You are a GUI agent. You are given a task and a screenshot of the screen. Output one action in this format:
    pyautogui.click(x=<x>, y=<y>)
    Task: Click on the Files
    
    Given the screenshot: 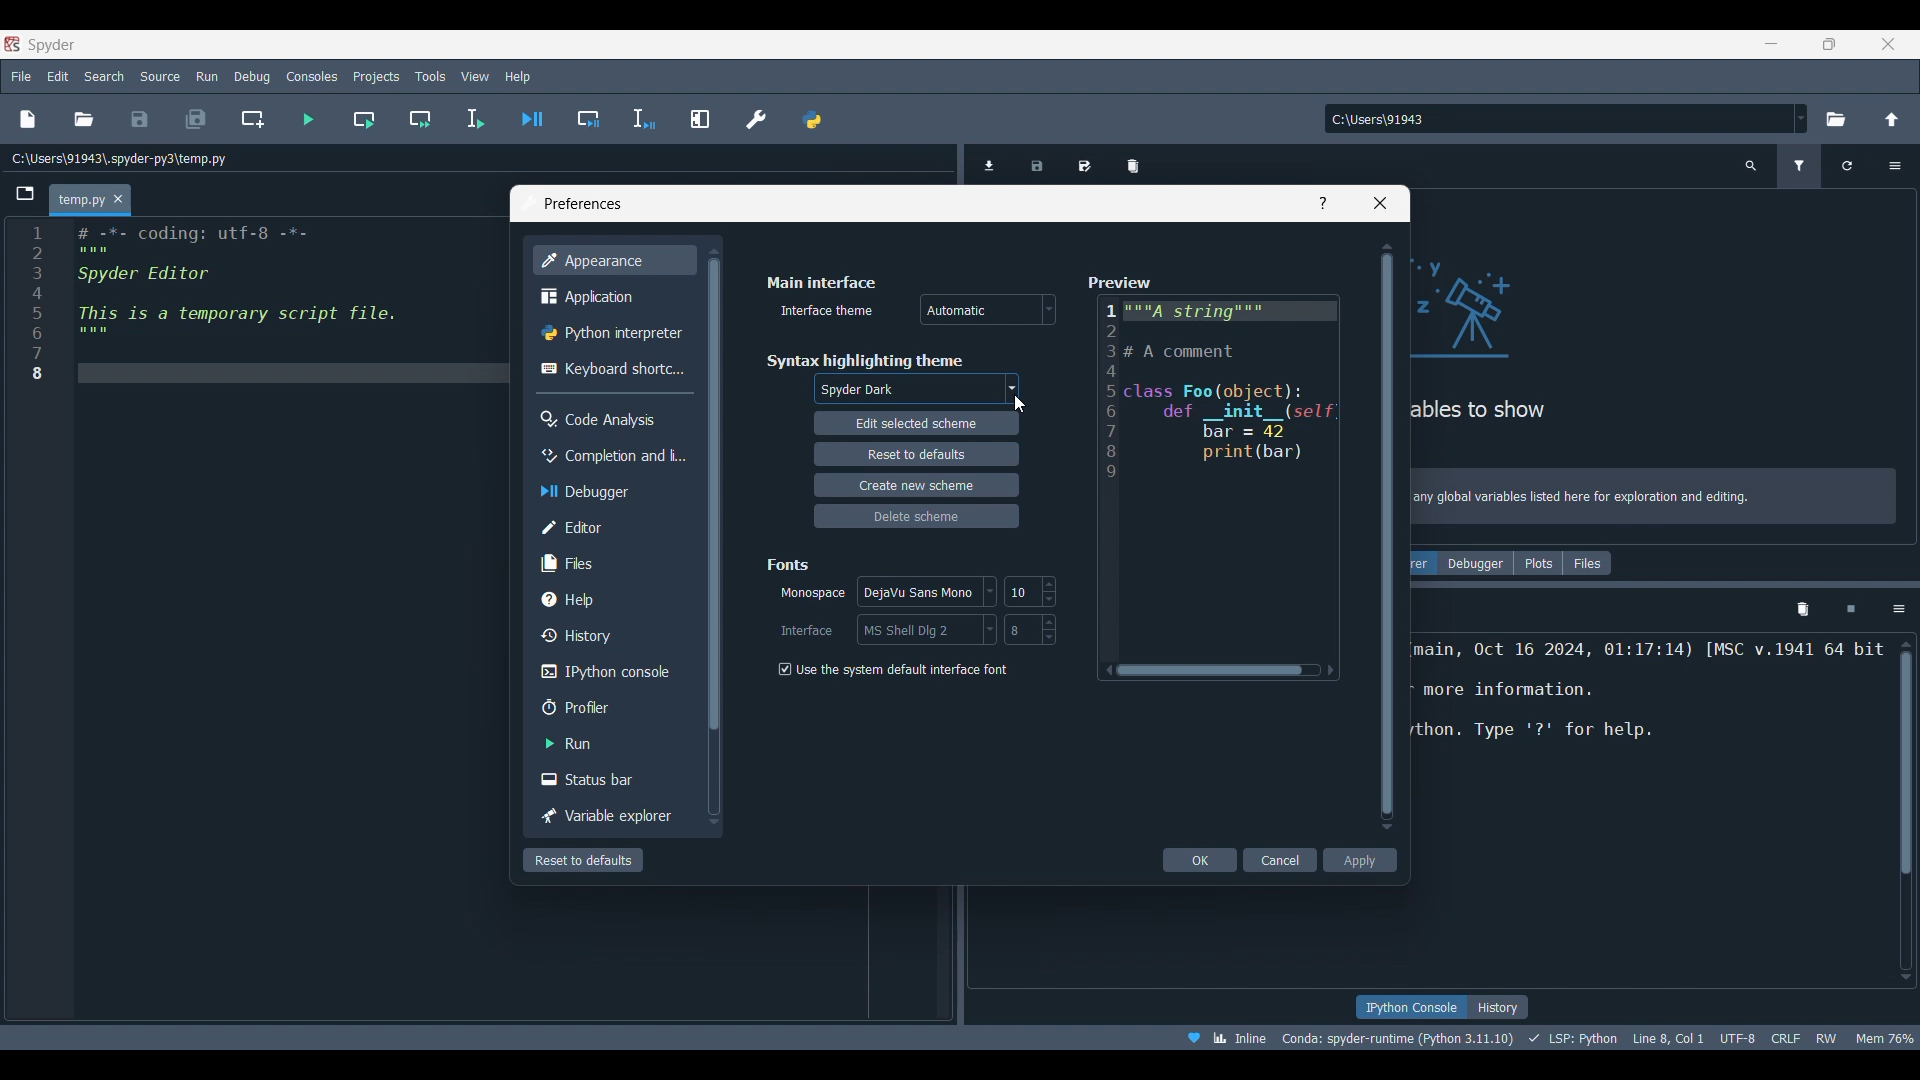 What is the action you would take?
    pyautogui.click(x=1587, y=563)
    